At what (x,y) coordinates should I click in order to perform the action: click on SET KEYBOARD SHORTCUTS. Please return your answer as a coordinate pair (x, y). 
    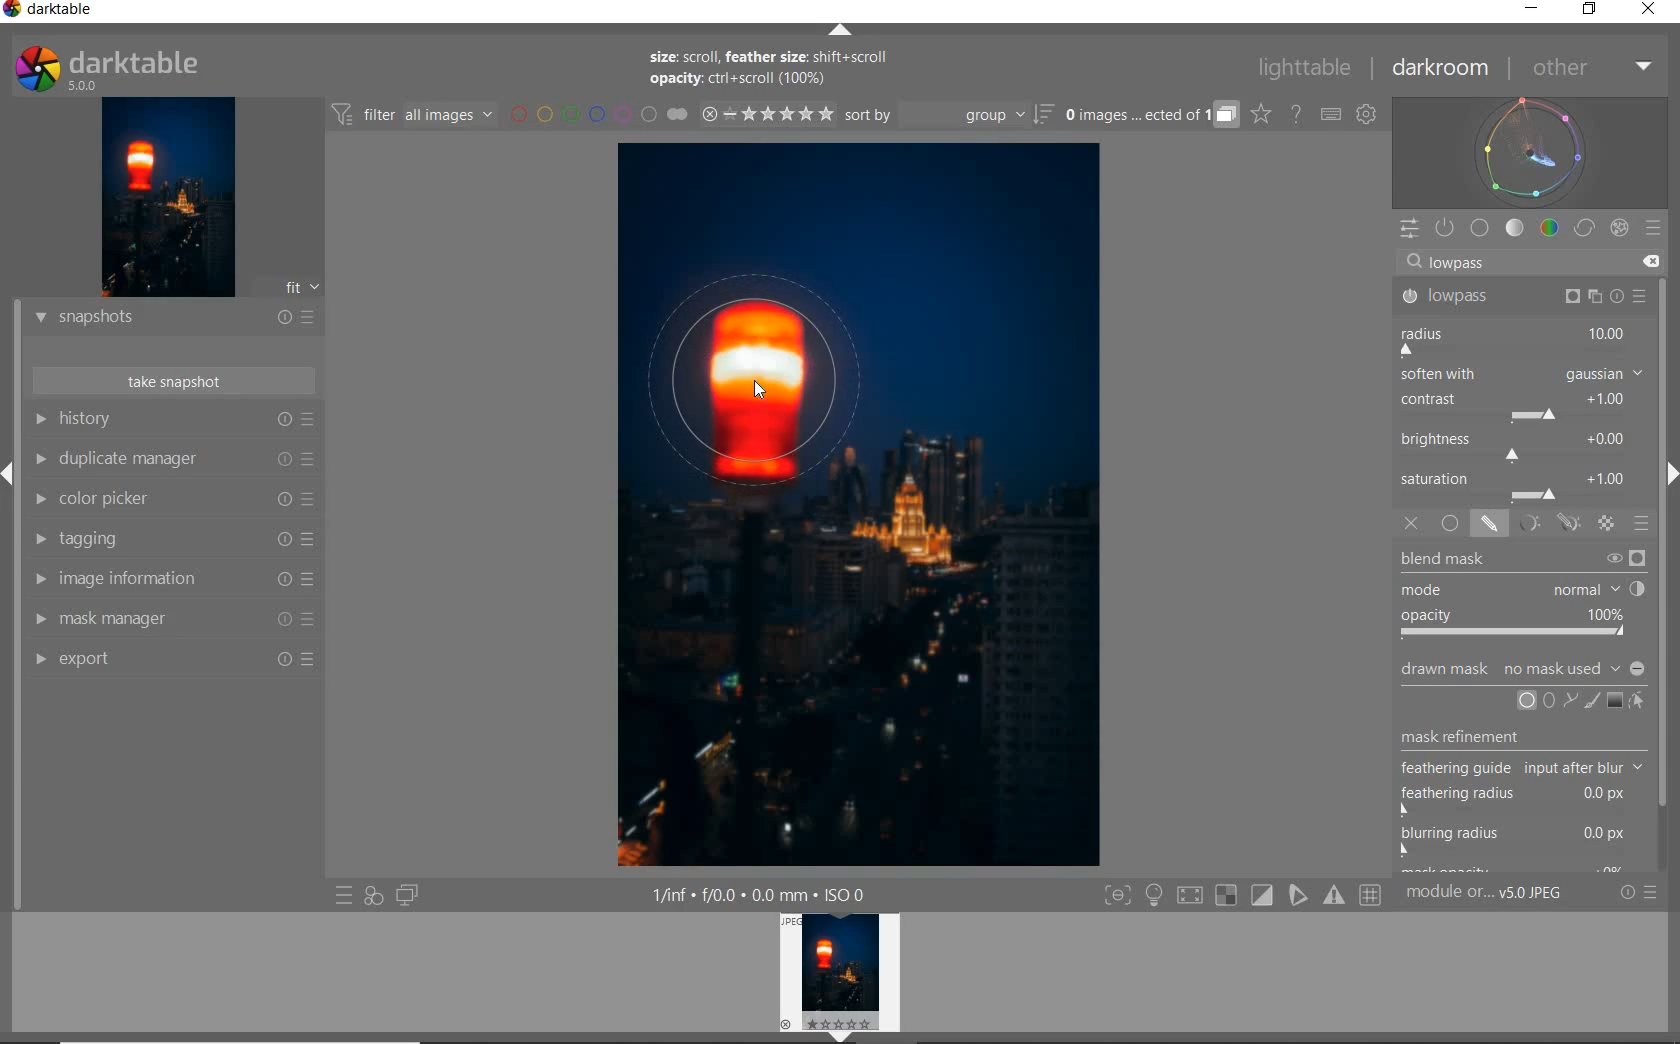
    Looking at the image, I should click on (1331, 114).